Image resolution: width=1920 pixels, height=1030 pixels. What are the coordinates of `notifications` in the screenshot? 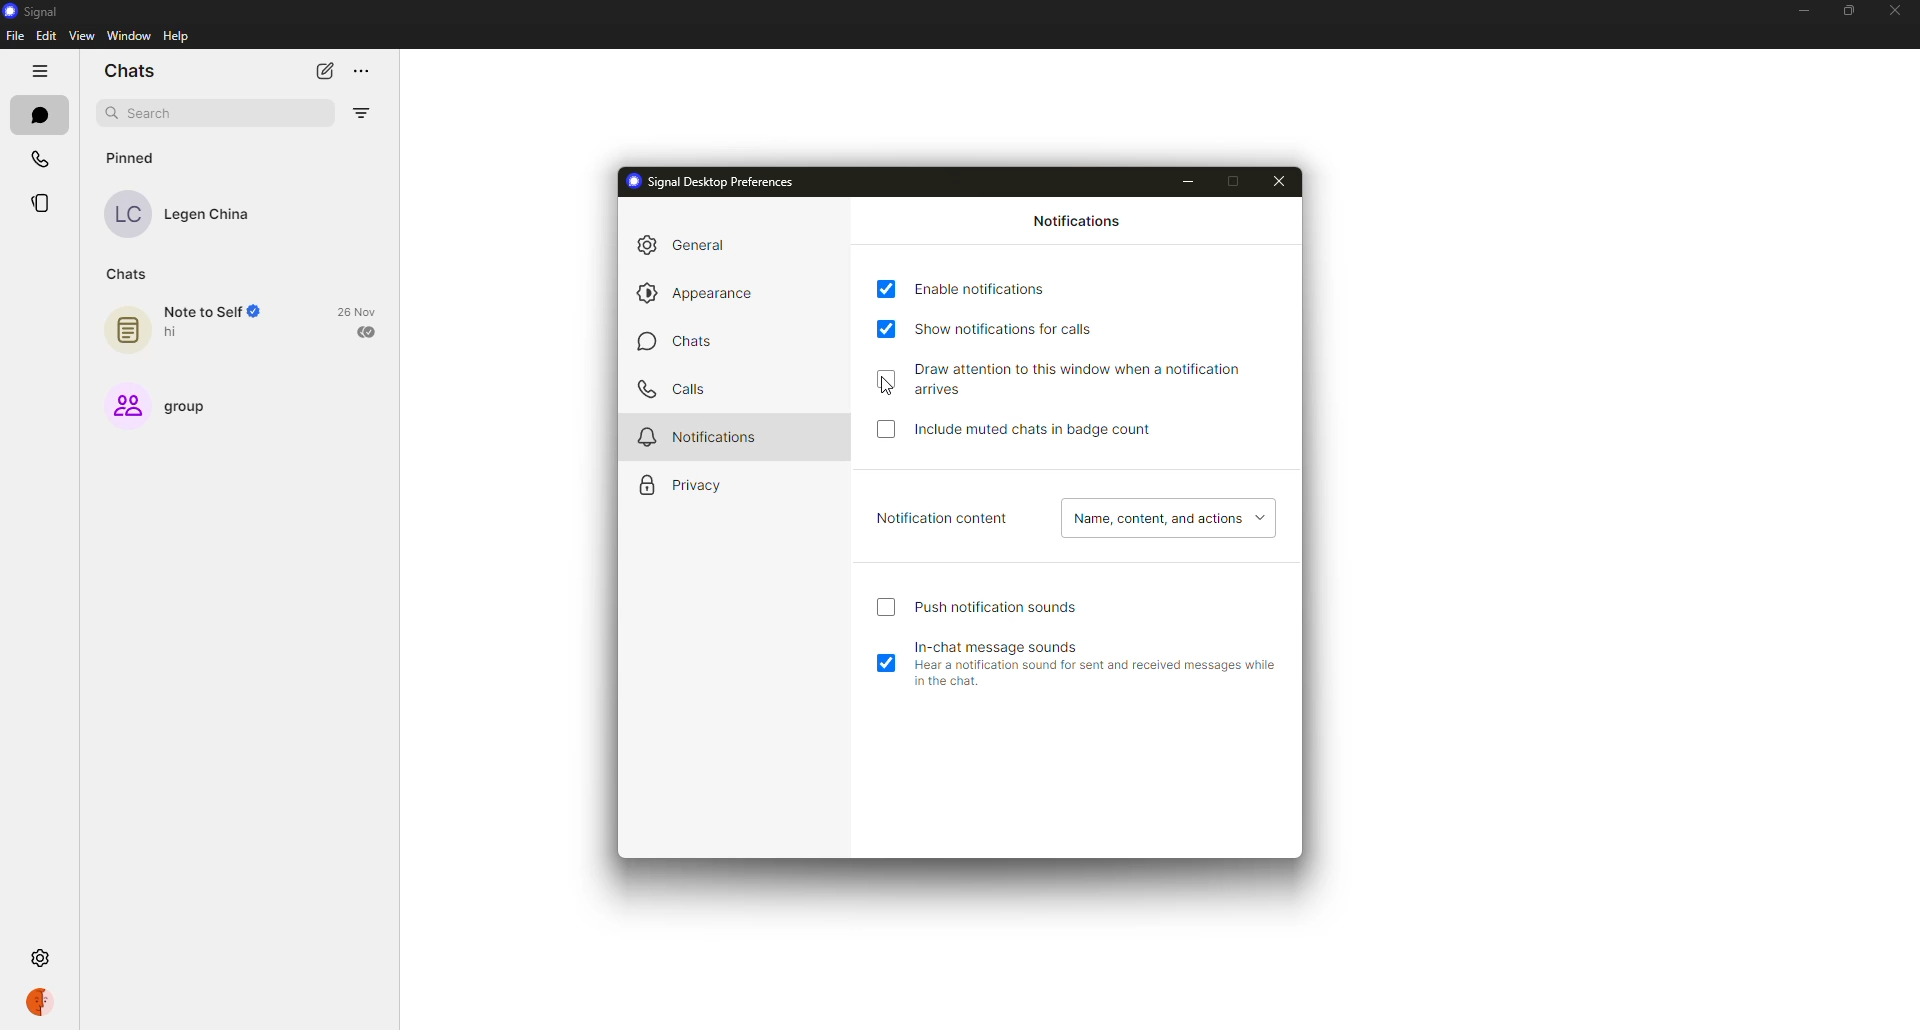 It's located at (1080, 223).